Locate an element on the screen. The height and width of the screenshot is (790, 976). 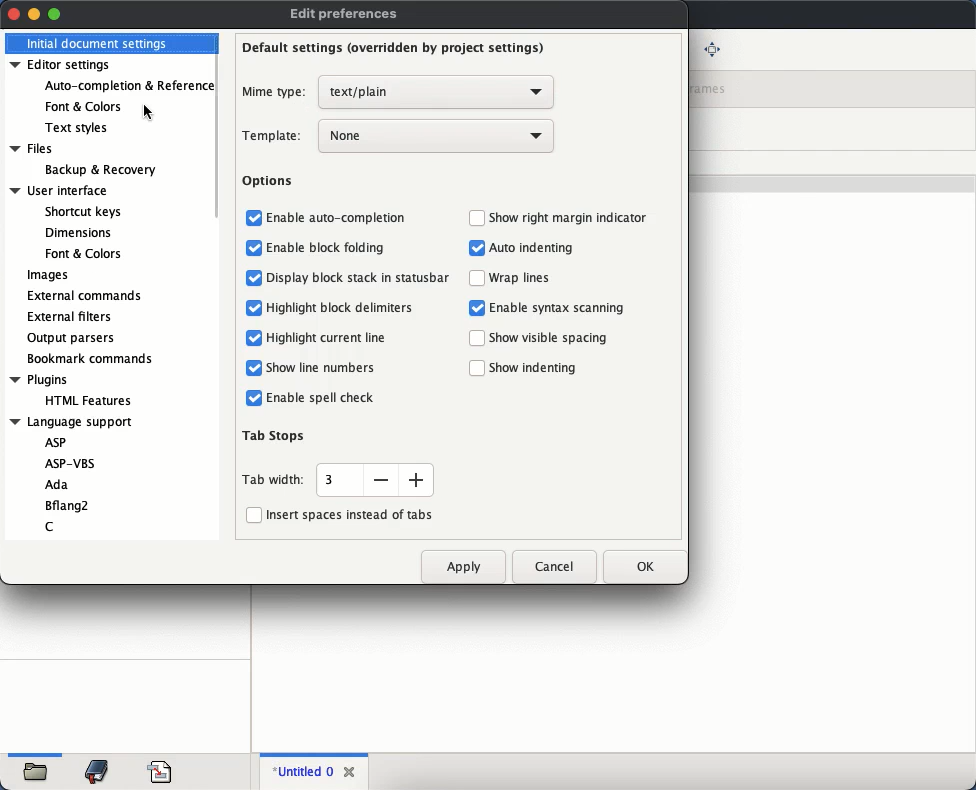
apply is located at coordinates (464, 566).